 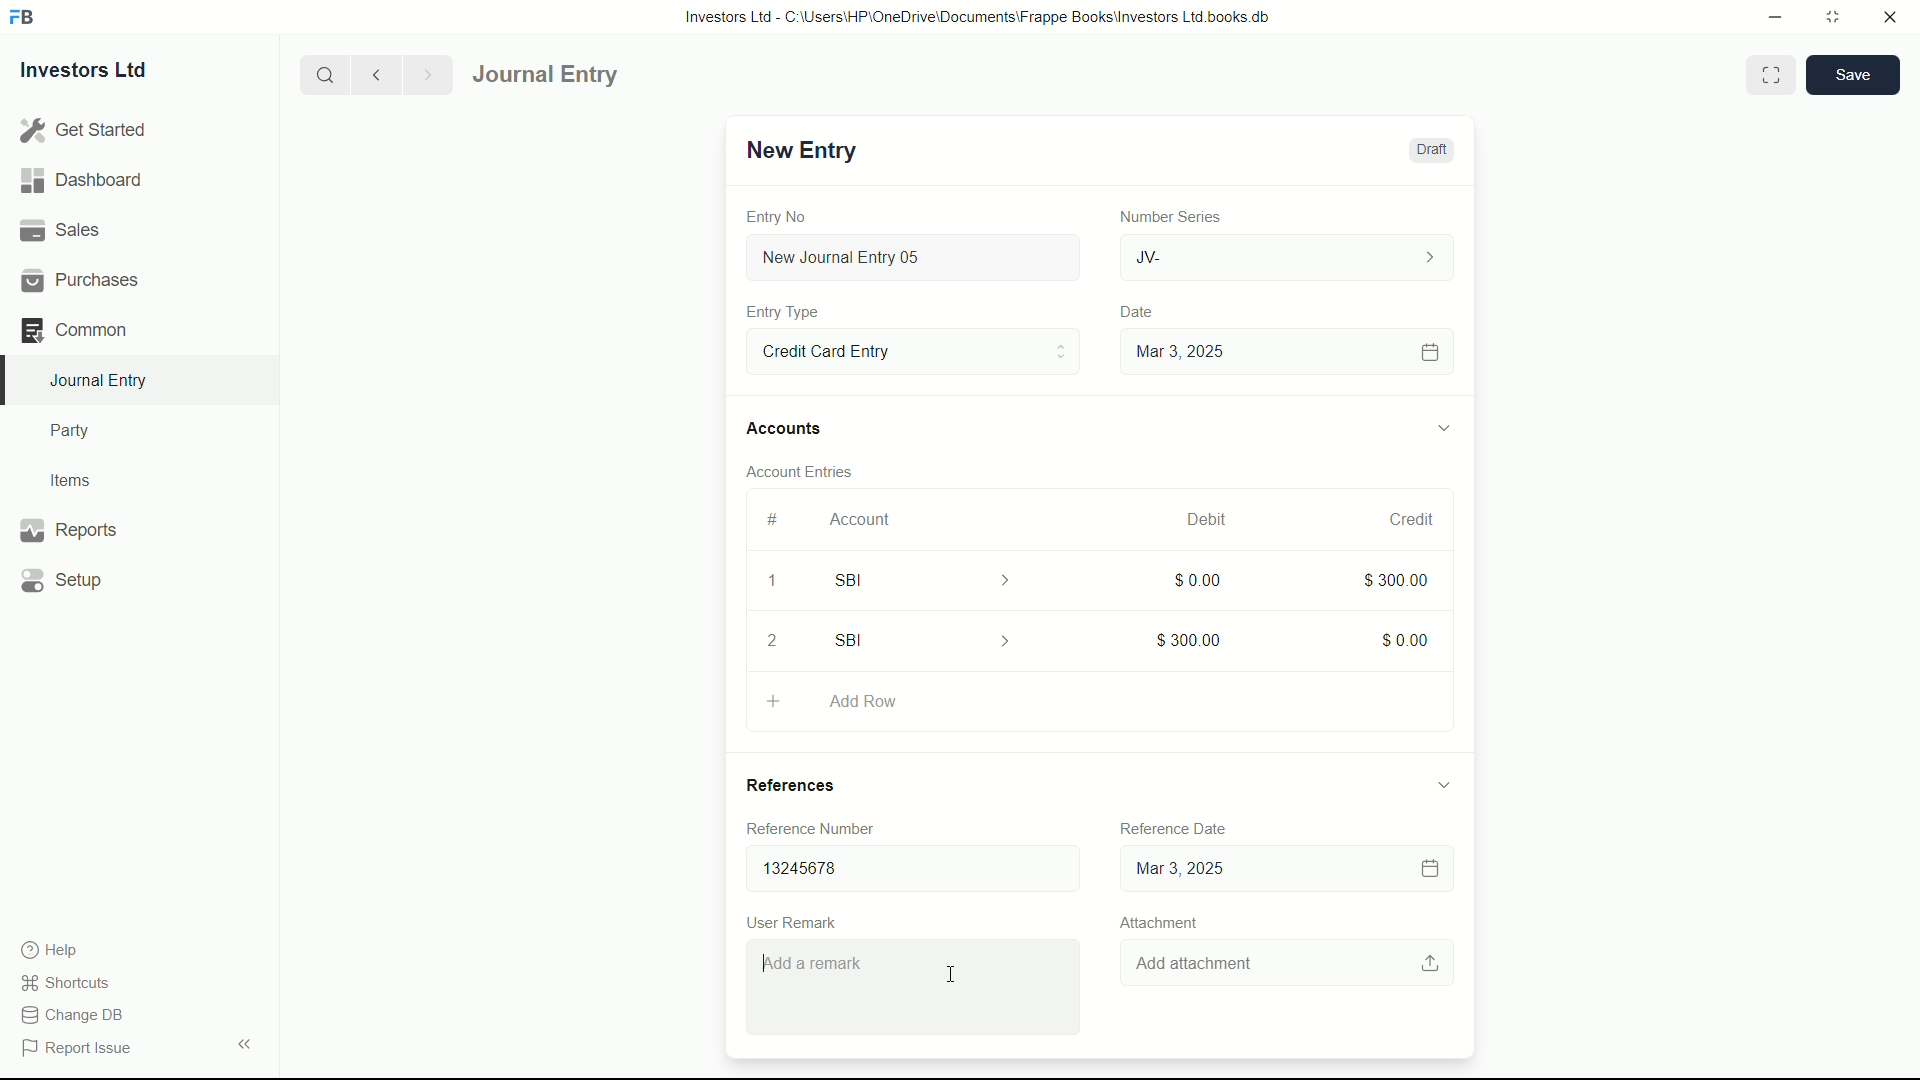 What do you see at coordinates (1290, 255) in the screenshot?
I see `JV` at bounding box center [1290, 255].